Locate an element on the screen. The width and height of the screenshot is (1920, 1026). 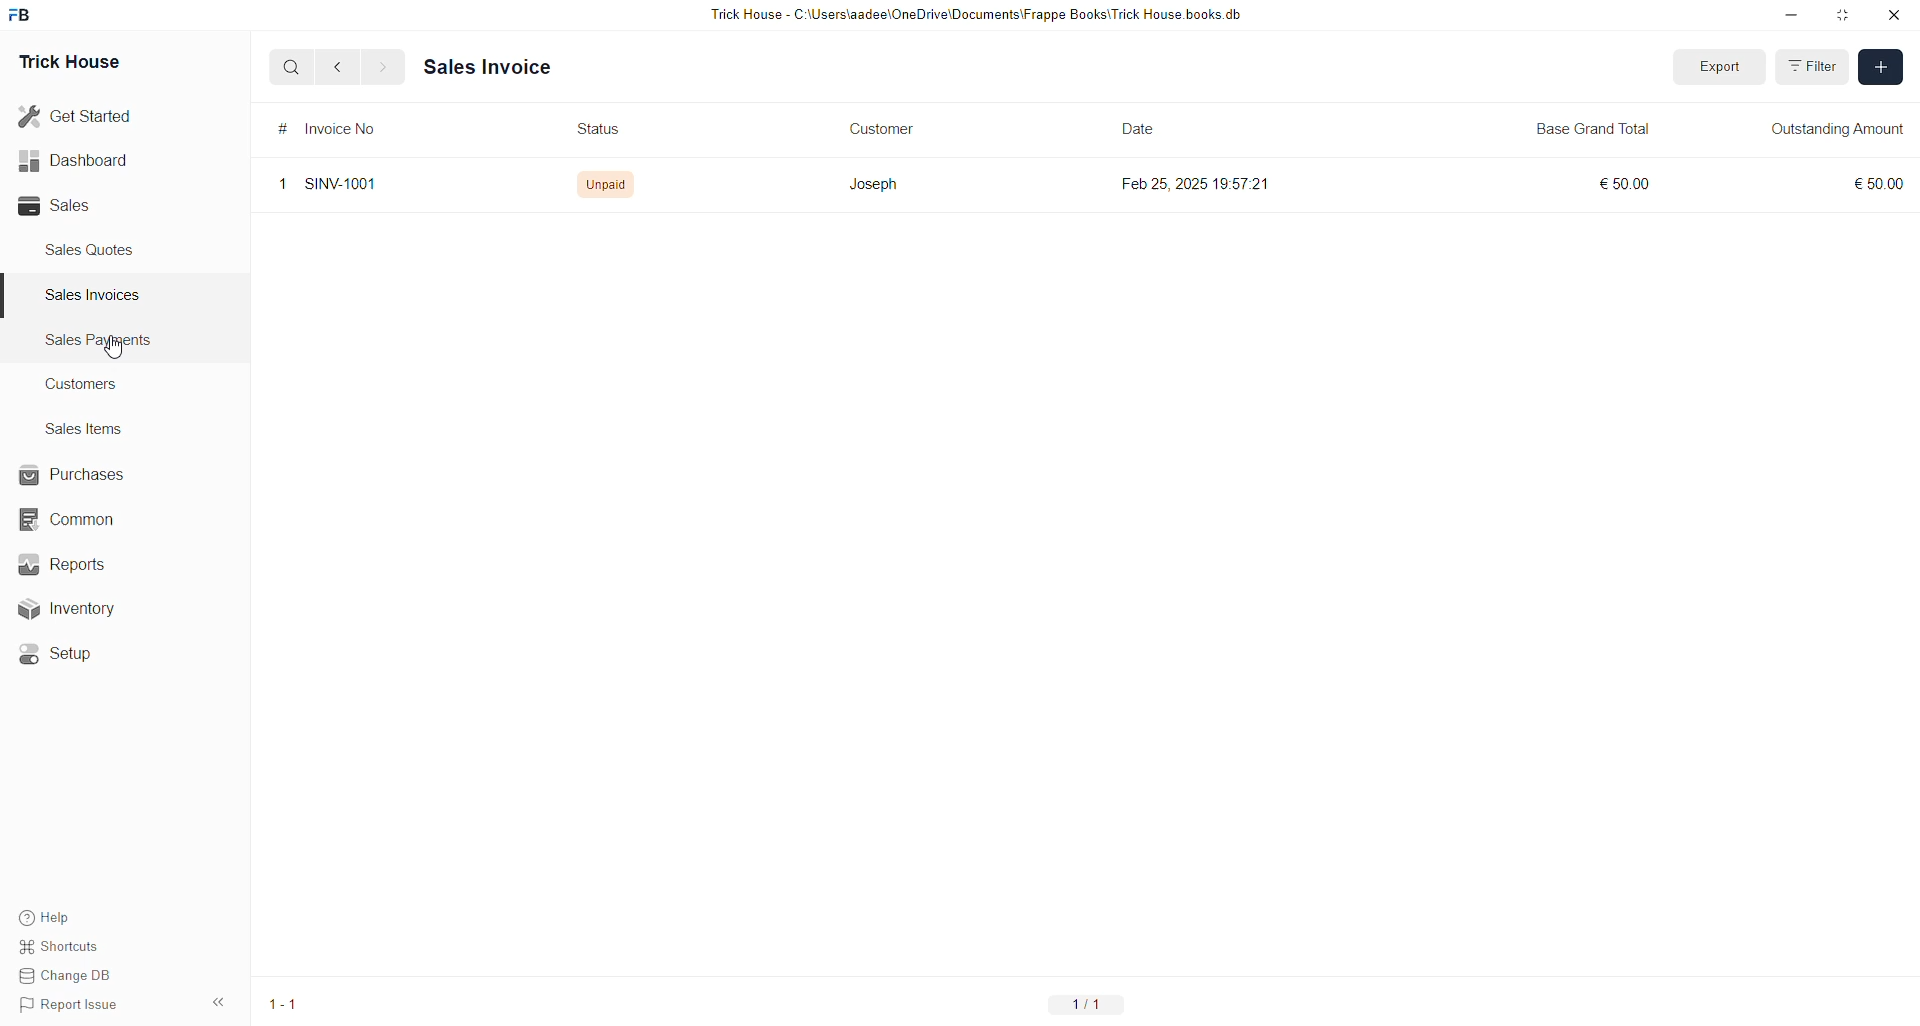
1-1 is located at coordinates (284, 1003).